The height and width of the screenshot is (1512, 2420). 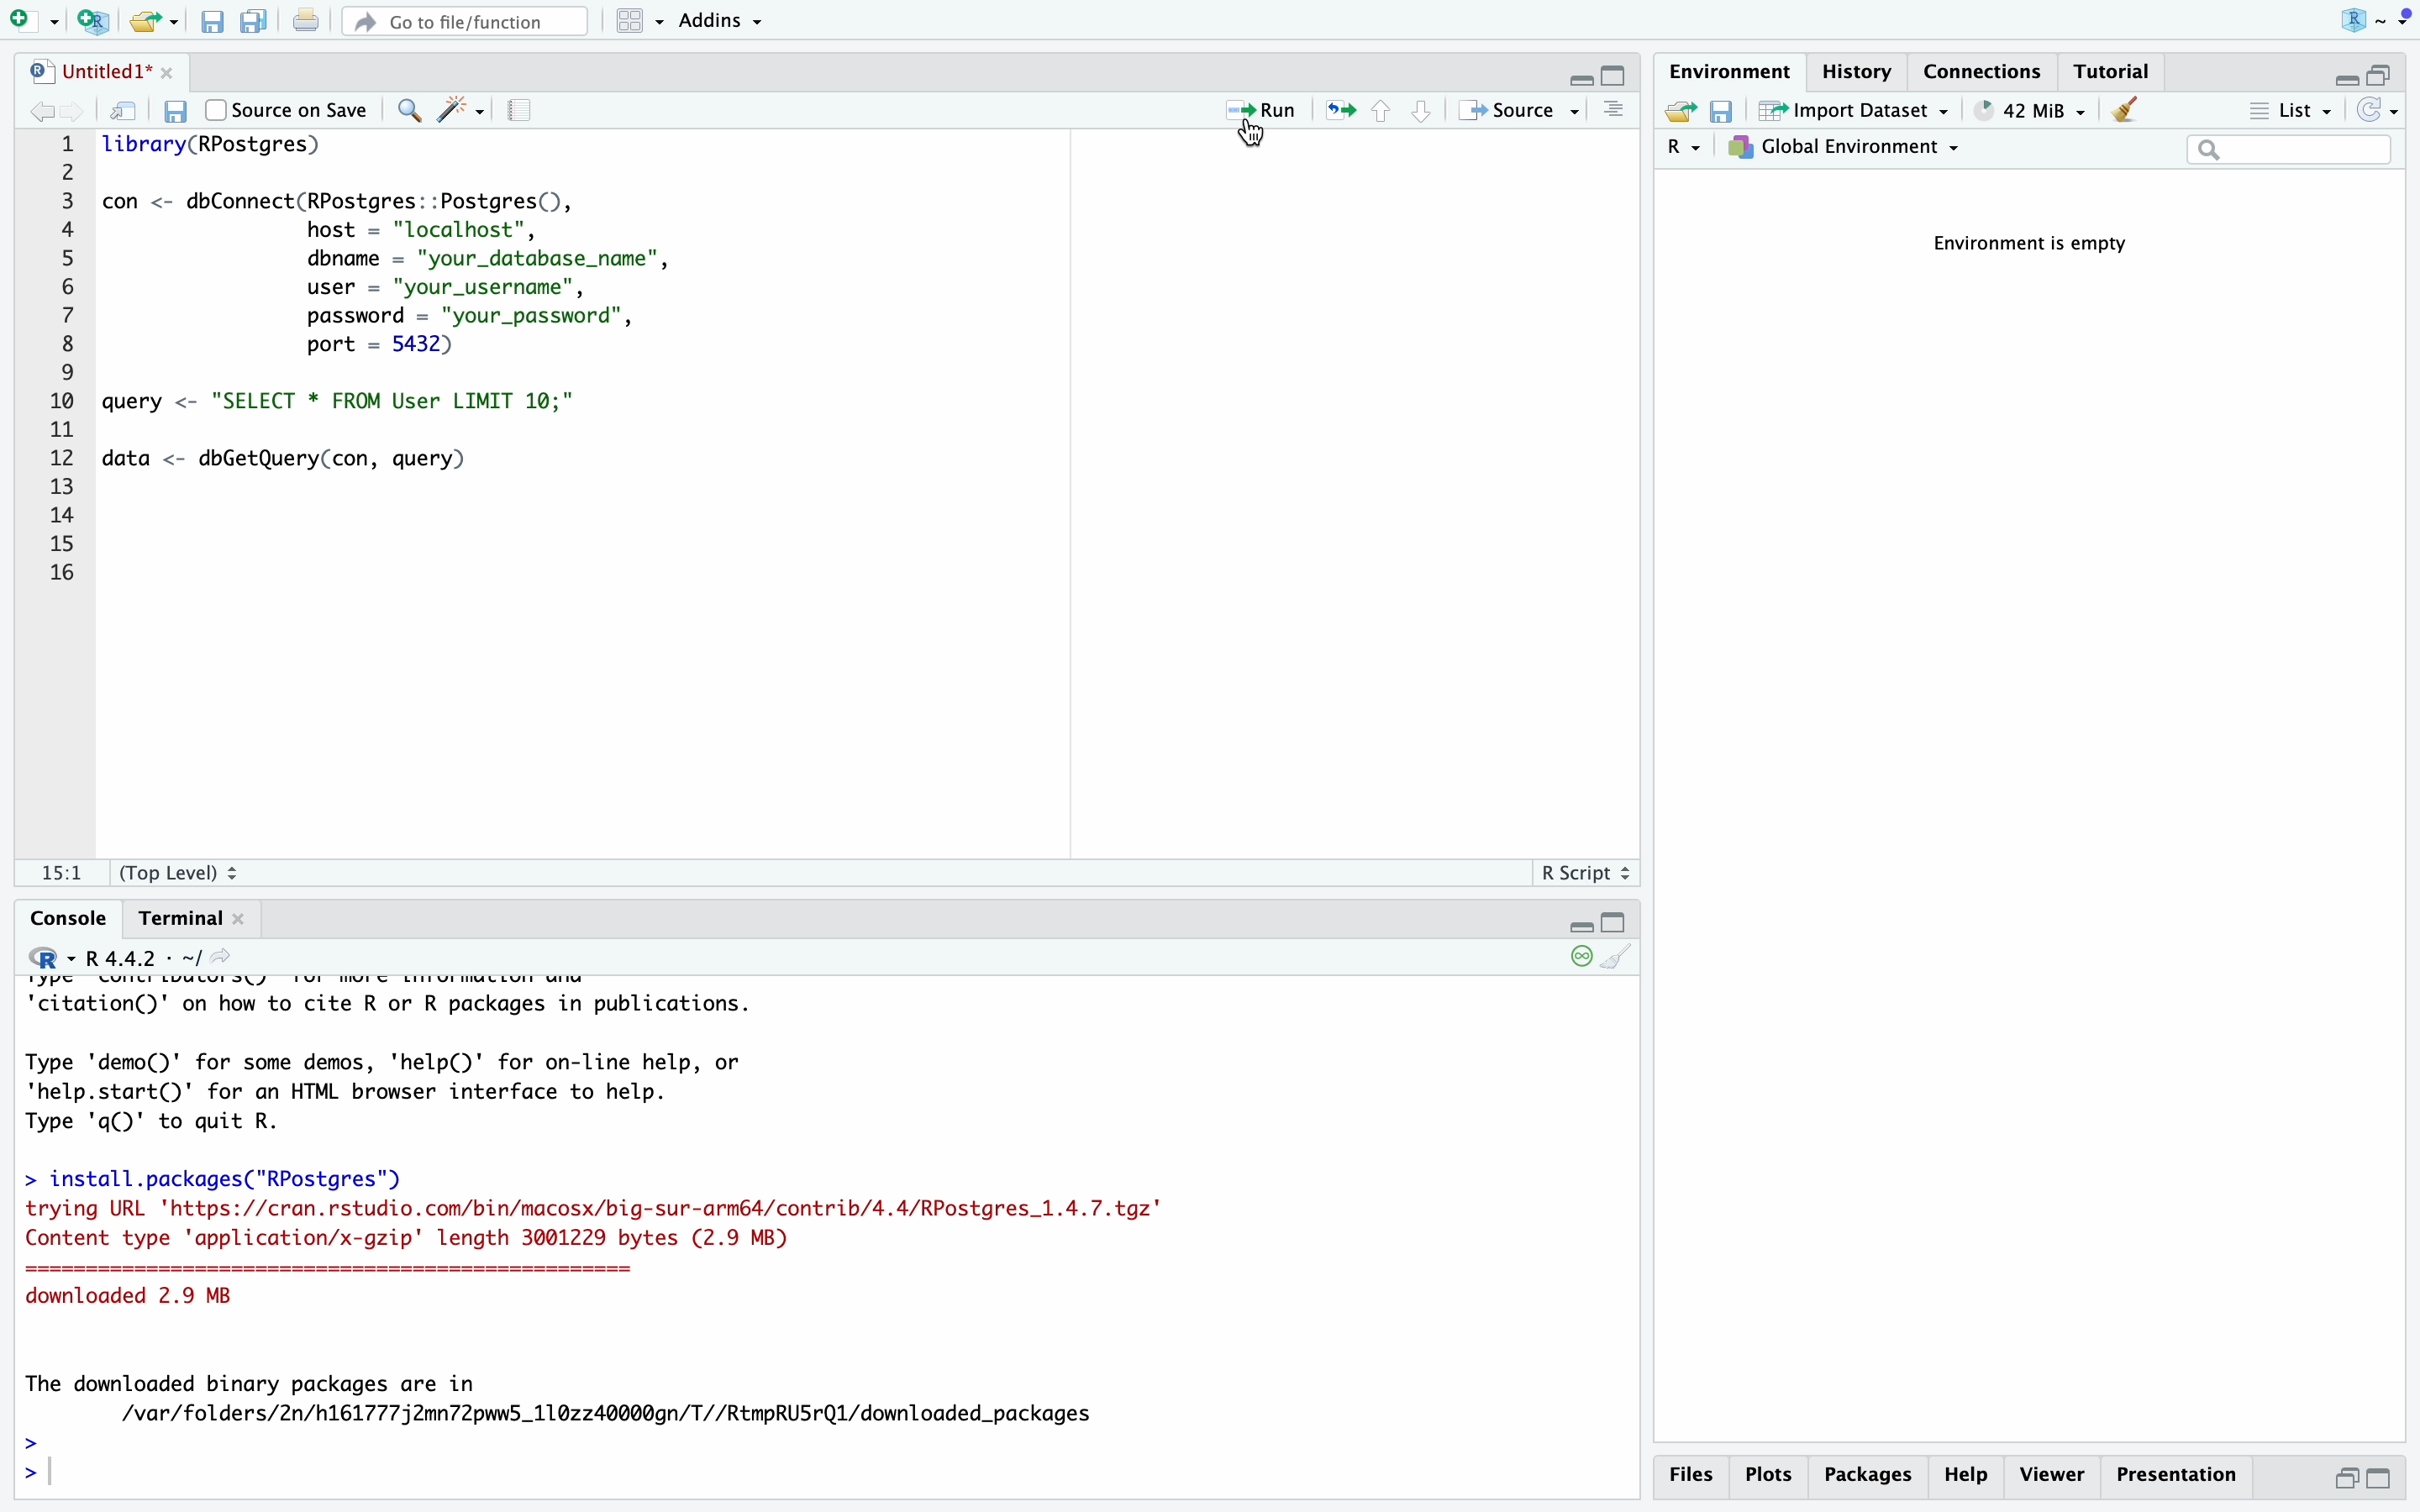 What do you see at coordinates (41, 956) in the screenshot?
I see `language change` at bounding box center [41, 956].